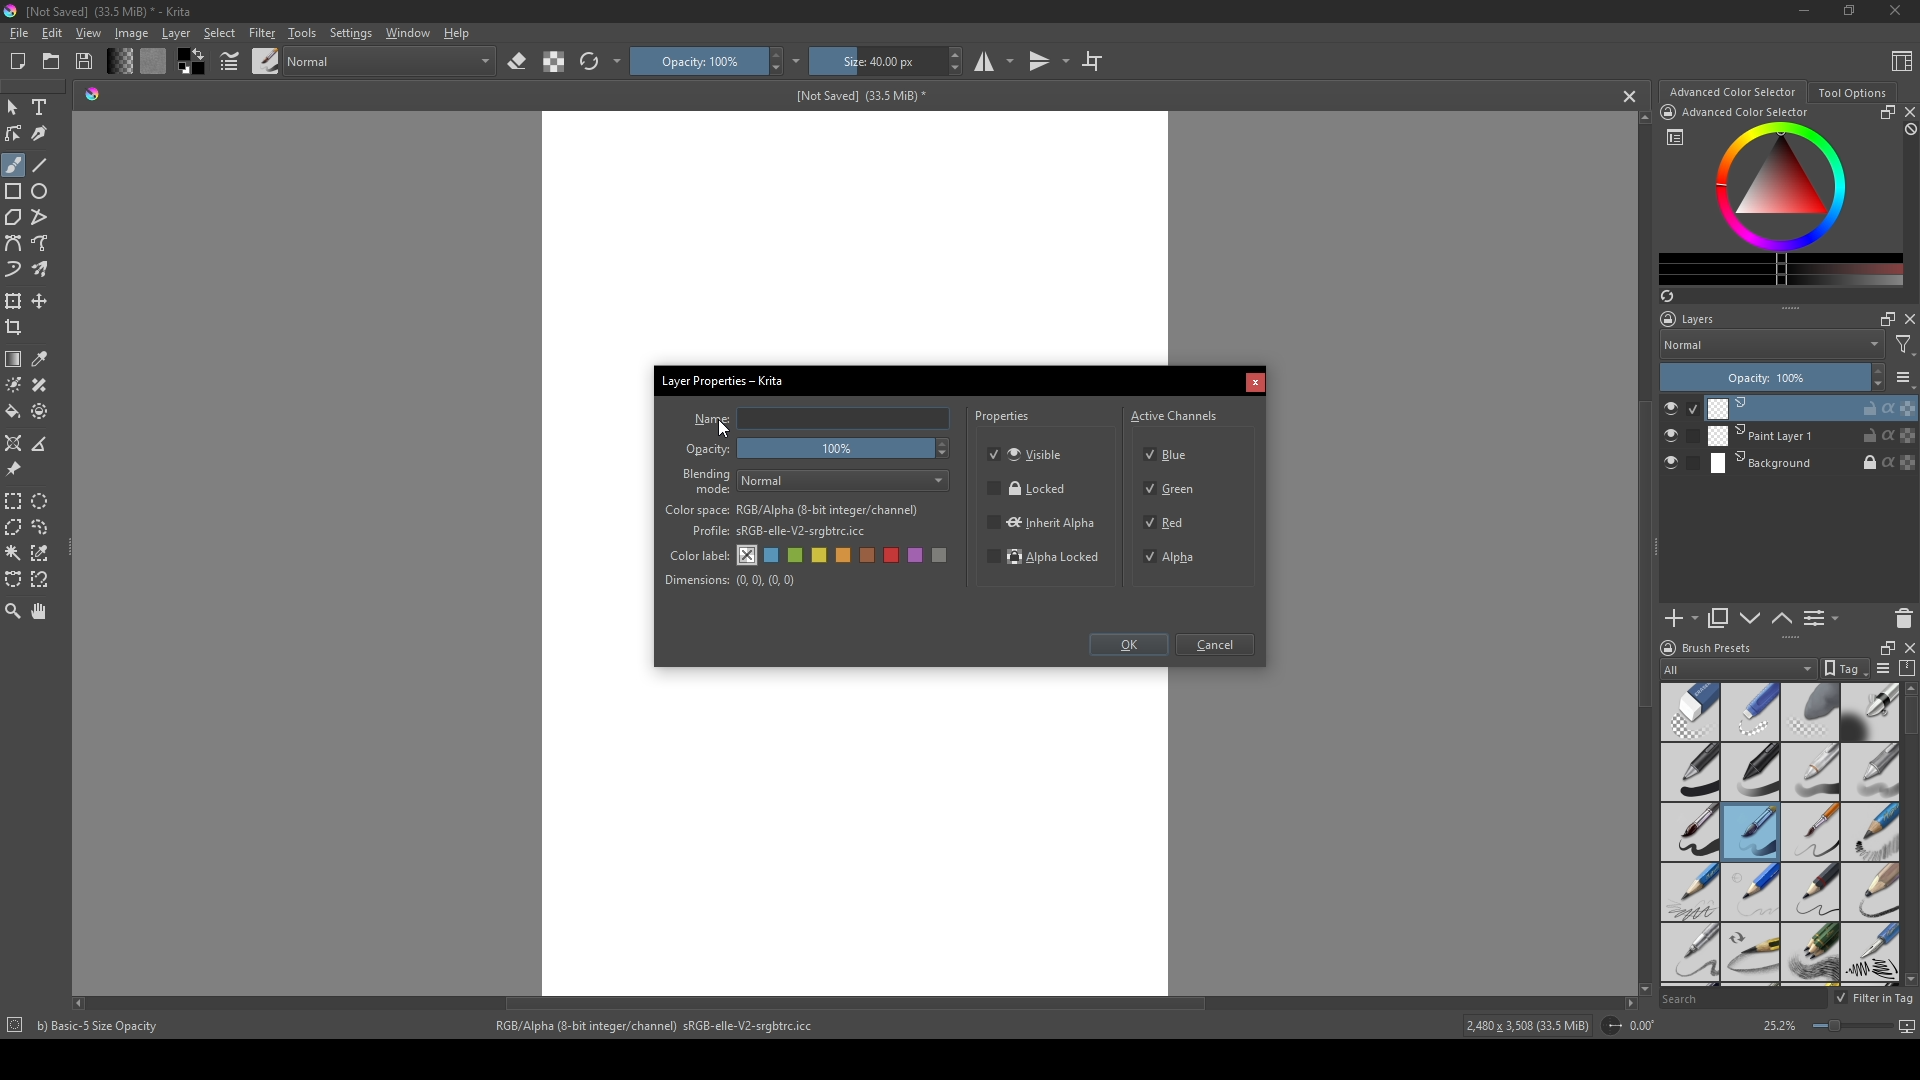  What do you see at coordinates (589, 62) in the screenshot?
I see `refresh` at bounding box center [589, 62].